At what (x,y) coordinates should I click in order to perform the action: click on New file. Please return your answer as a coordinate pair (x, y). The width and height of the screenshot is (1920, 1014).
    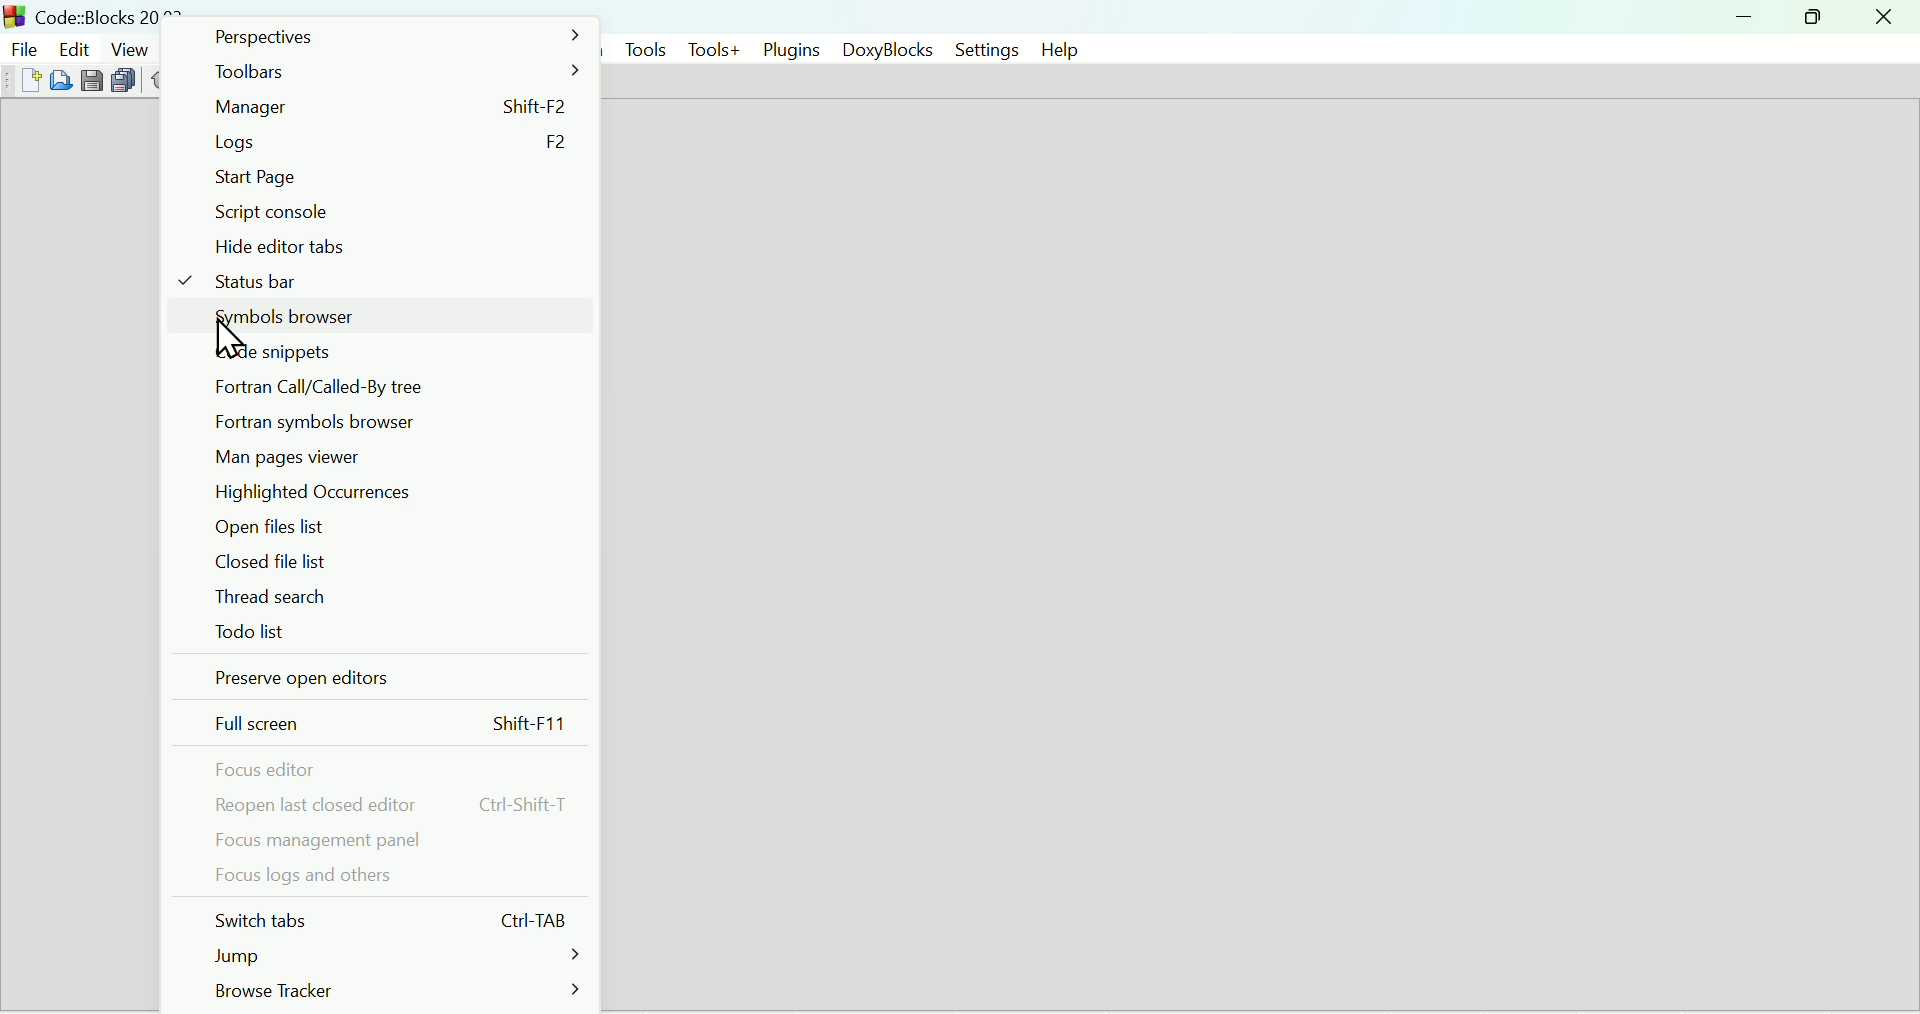
    Looking at the image, I should click on (28, 80).